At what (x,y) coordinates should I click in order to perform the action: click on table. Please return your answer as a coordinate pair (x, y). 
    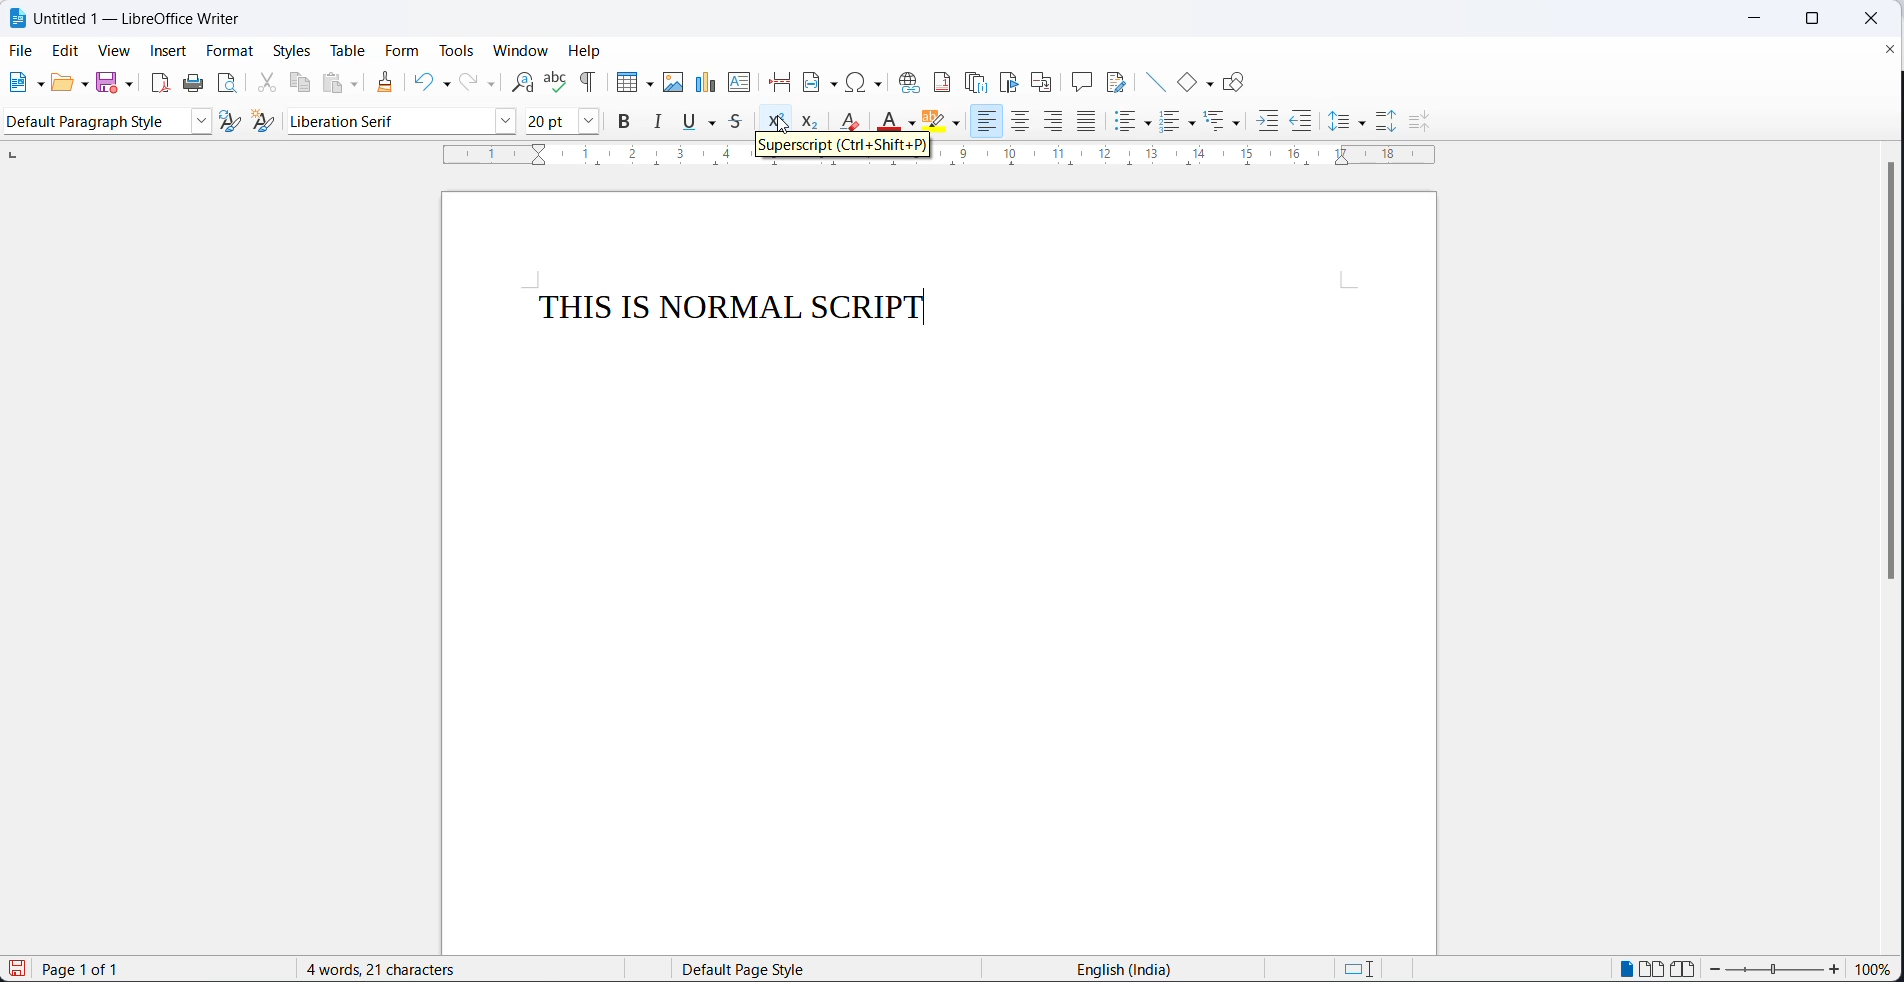
    Looking at the image, I should click on (349, 52).